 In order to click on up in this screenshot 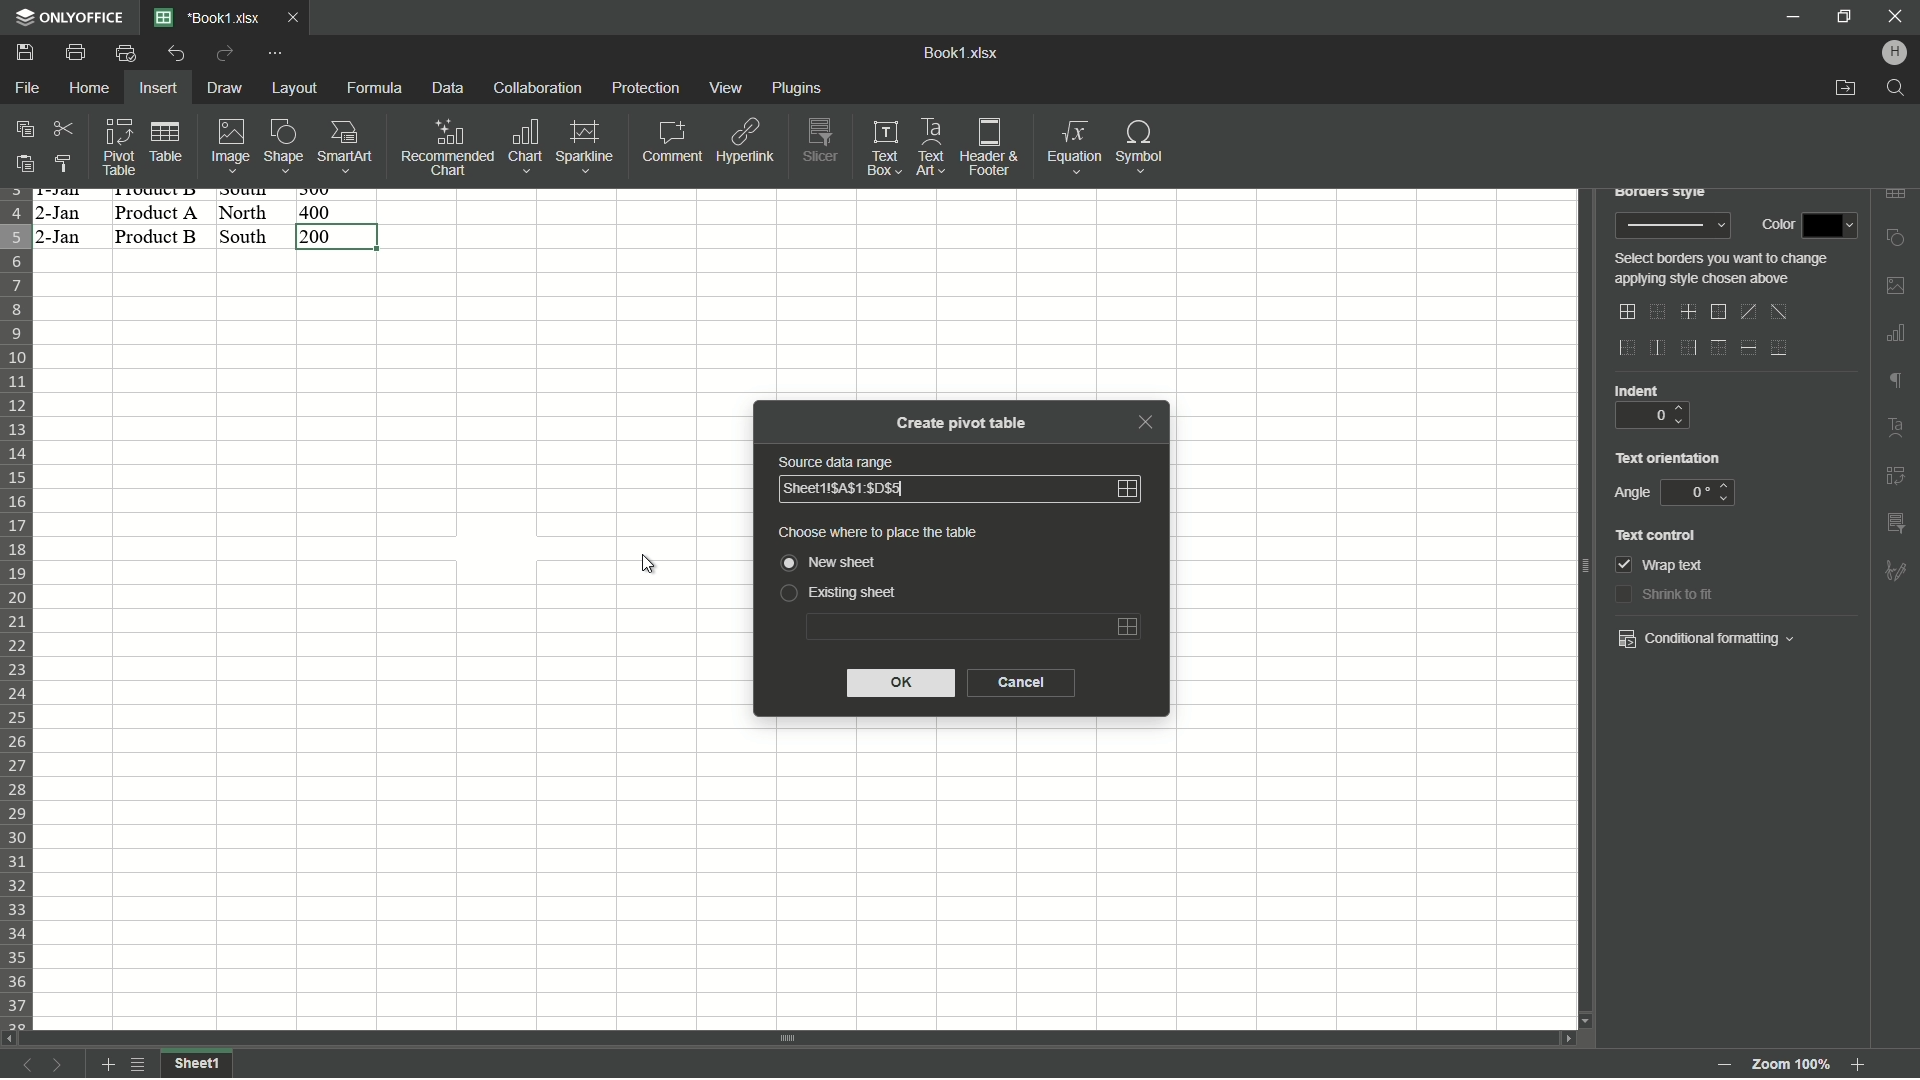, I will do `click(1683, 406)`.